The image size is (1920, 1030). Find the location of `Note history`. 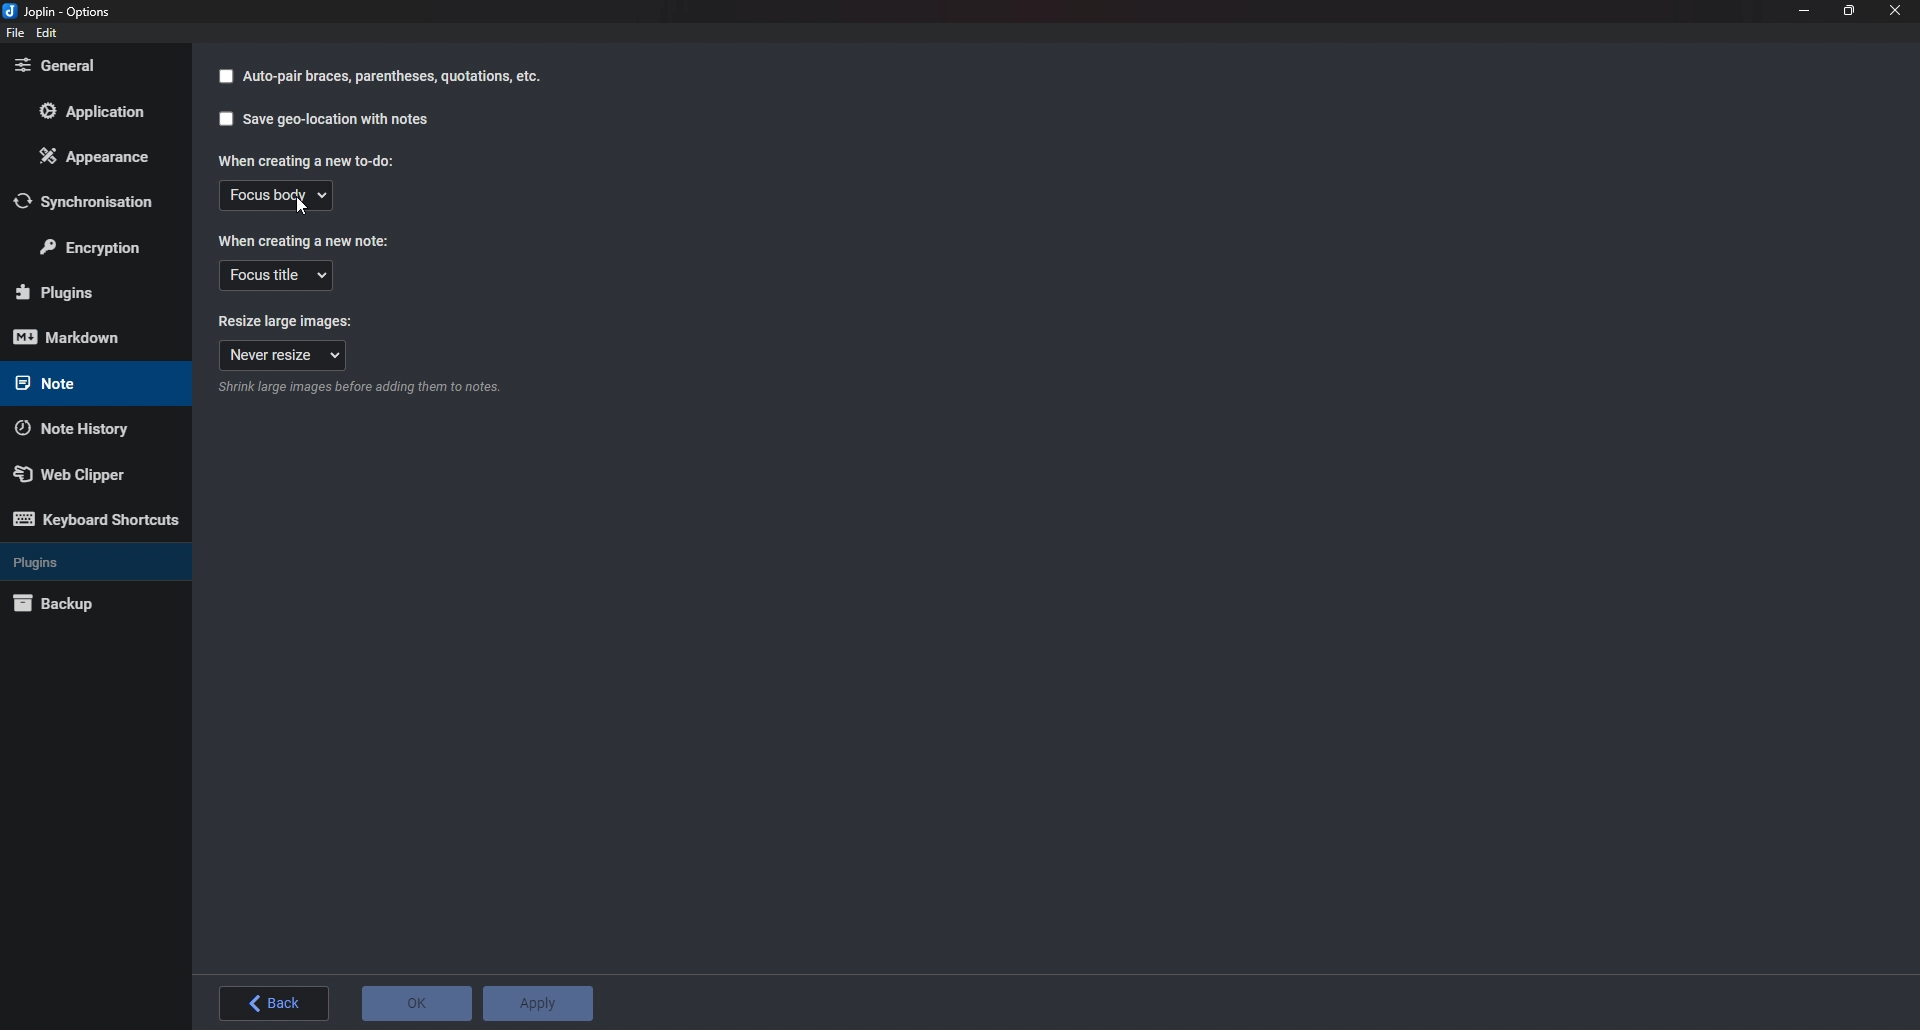

Note history is located at coordinates (87, 426).